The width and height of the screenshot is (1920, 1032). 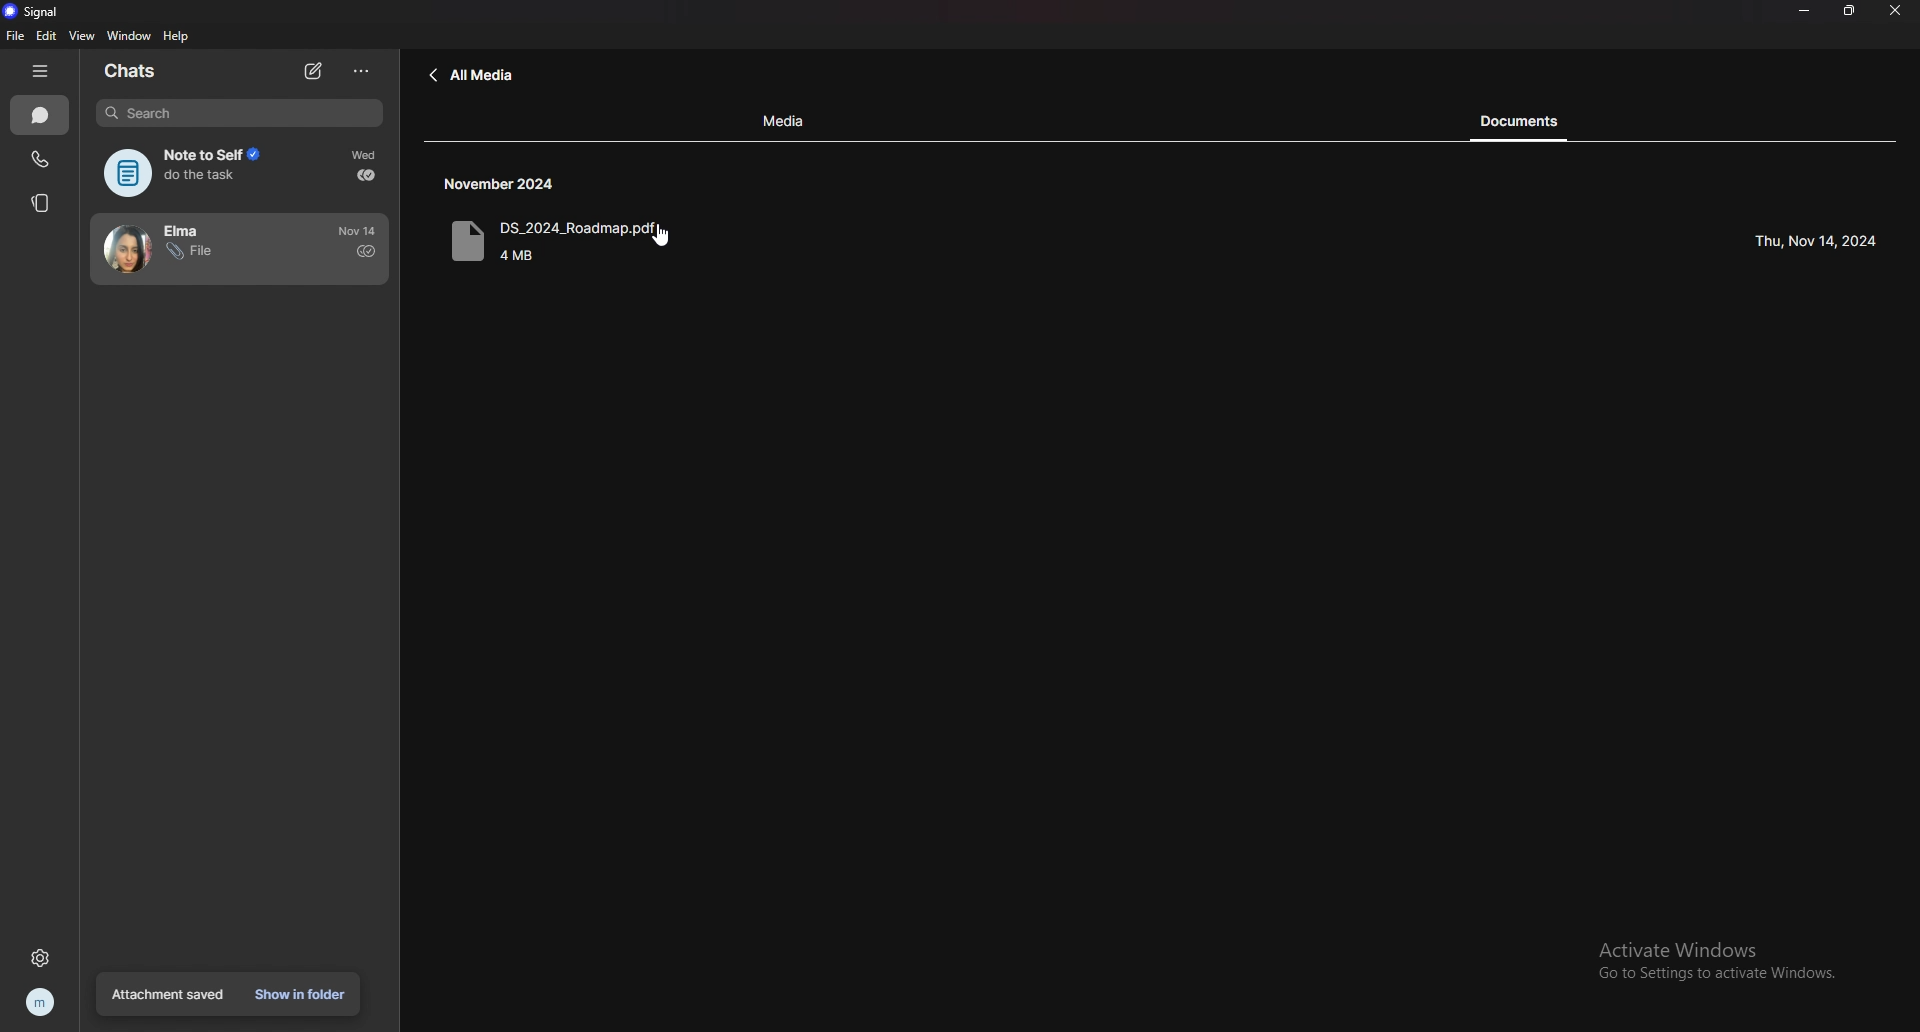 What do you see at coordinates (41, 160) in the screenshot?
I see `calls` at bounding box center [41, 160].